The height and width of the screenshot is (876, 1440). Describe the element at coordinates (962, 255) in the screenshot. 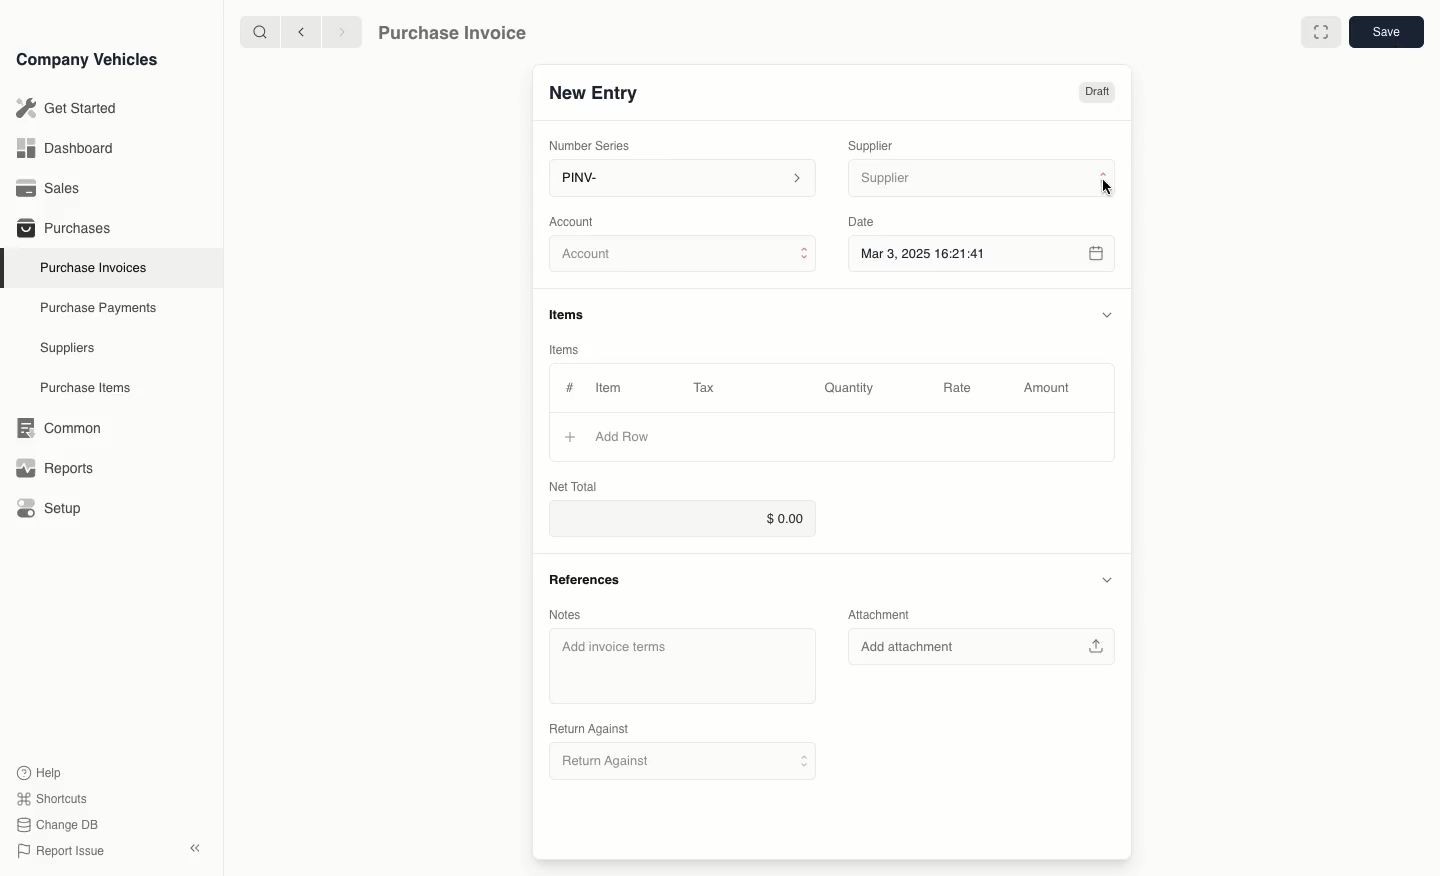

I see `Mar 3, 2025 16:21:41` at that location.